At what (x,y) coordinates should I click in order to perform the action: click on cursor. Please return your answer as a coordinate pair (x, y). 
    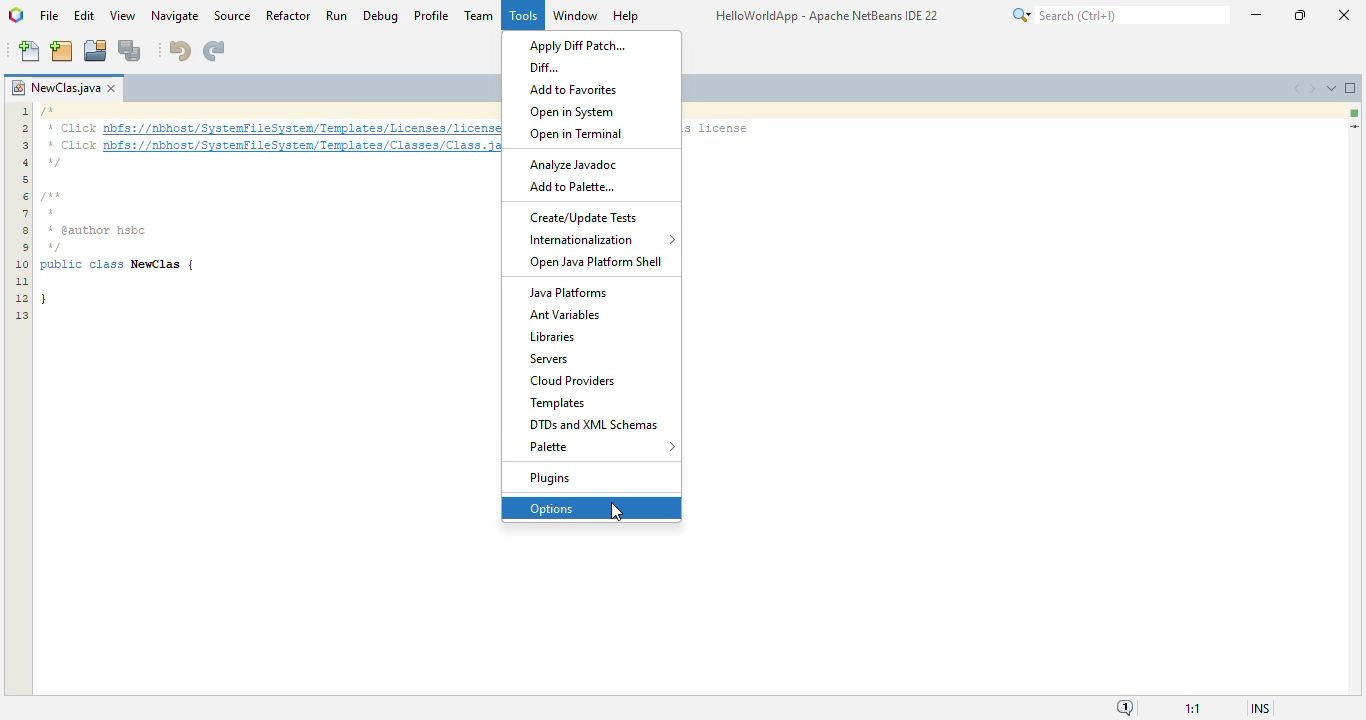
    Looking at the image, I should click on (618, 508).